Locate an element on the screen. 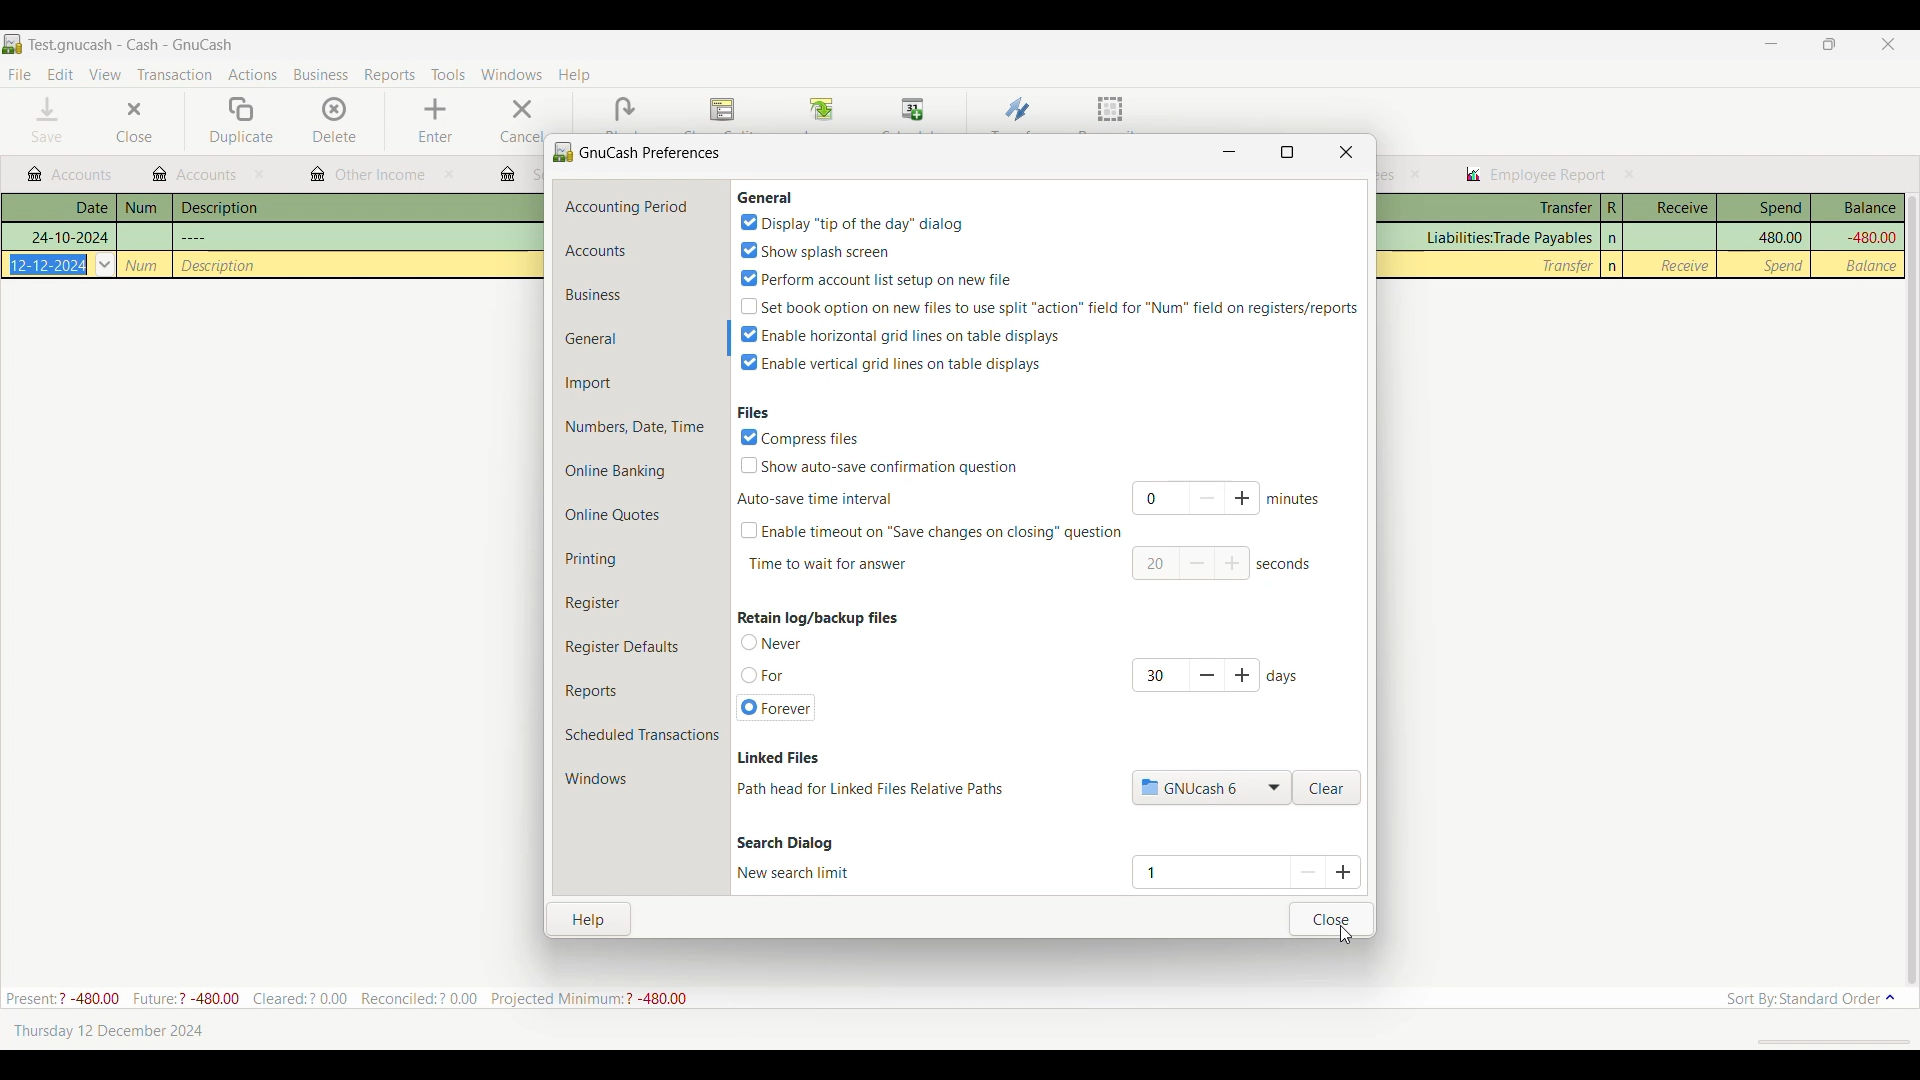 This screenshot has height=1080, width=1920. show is located at coordinates (813, 249).